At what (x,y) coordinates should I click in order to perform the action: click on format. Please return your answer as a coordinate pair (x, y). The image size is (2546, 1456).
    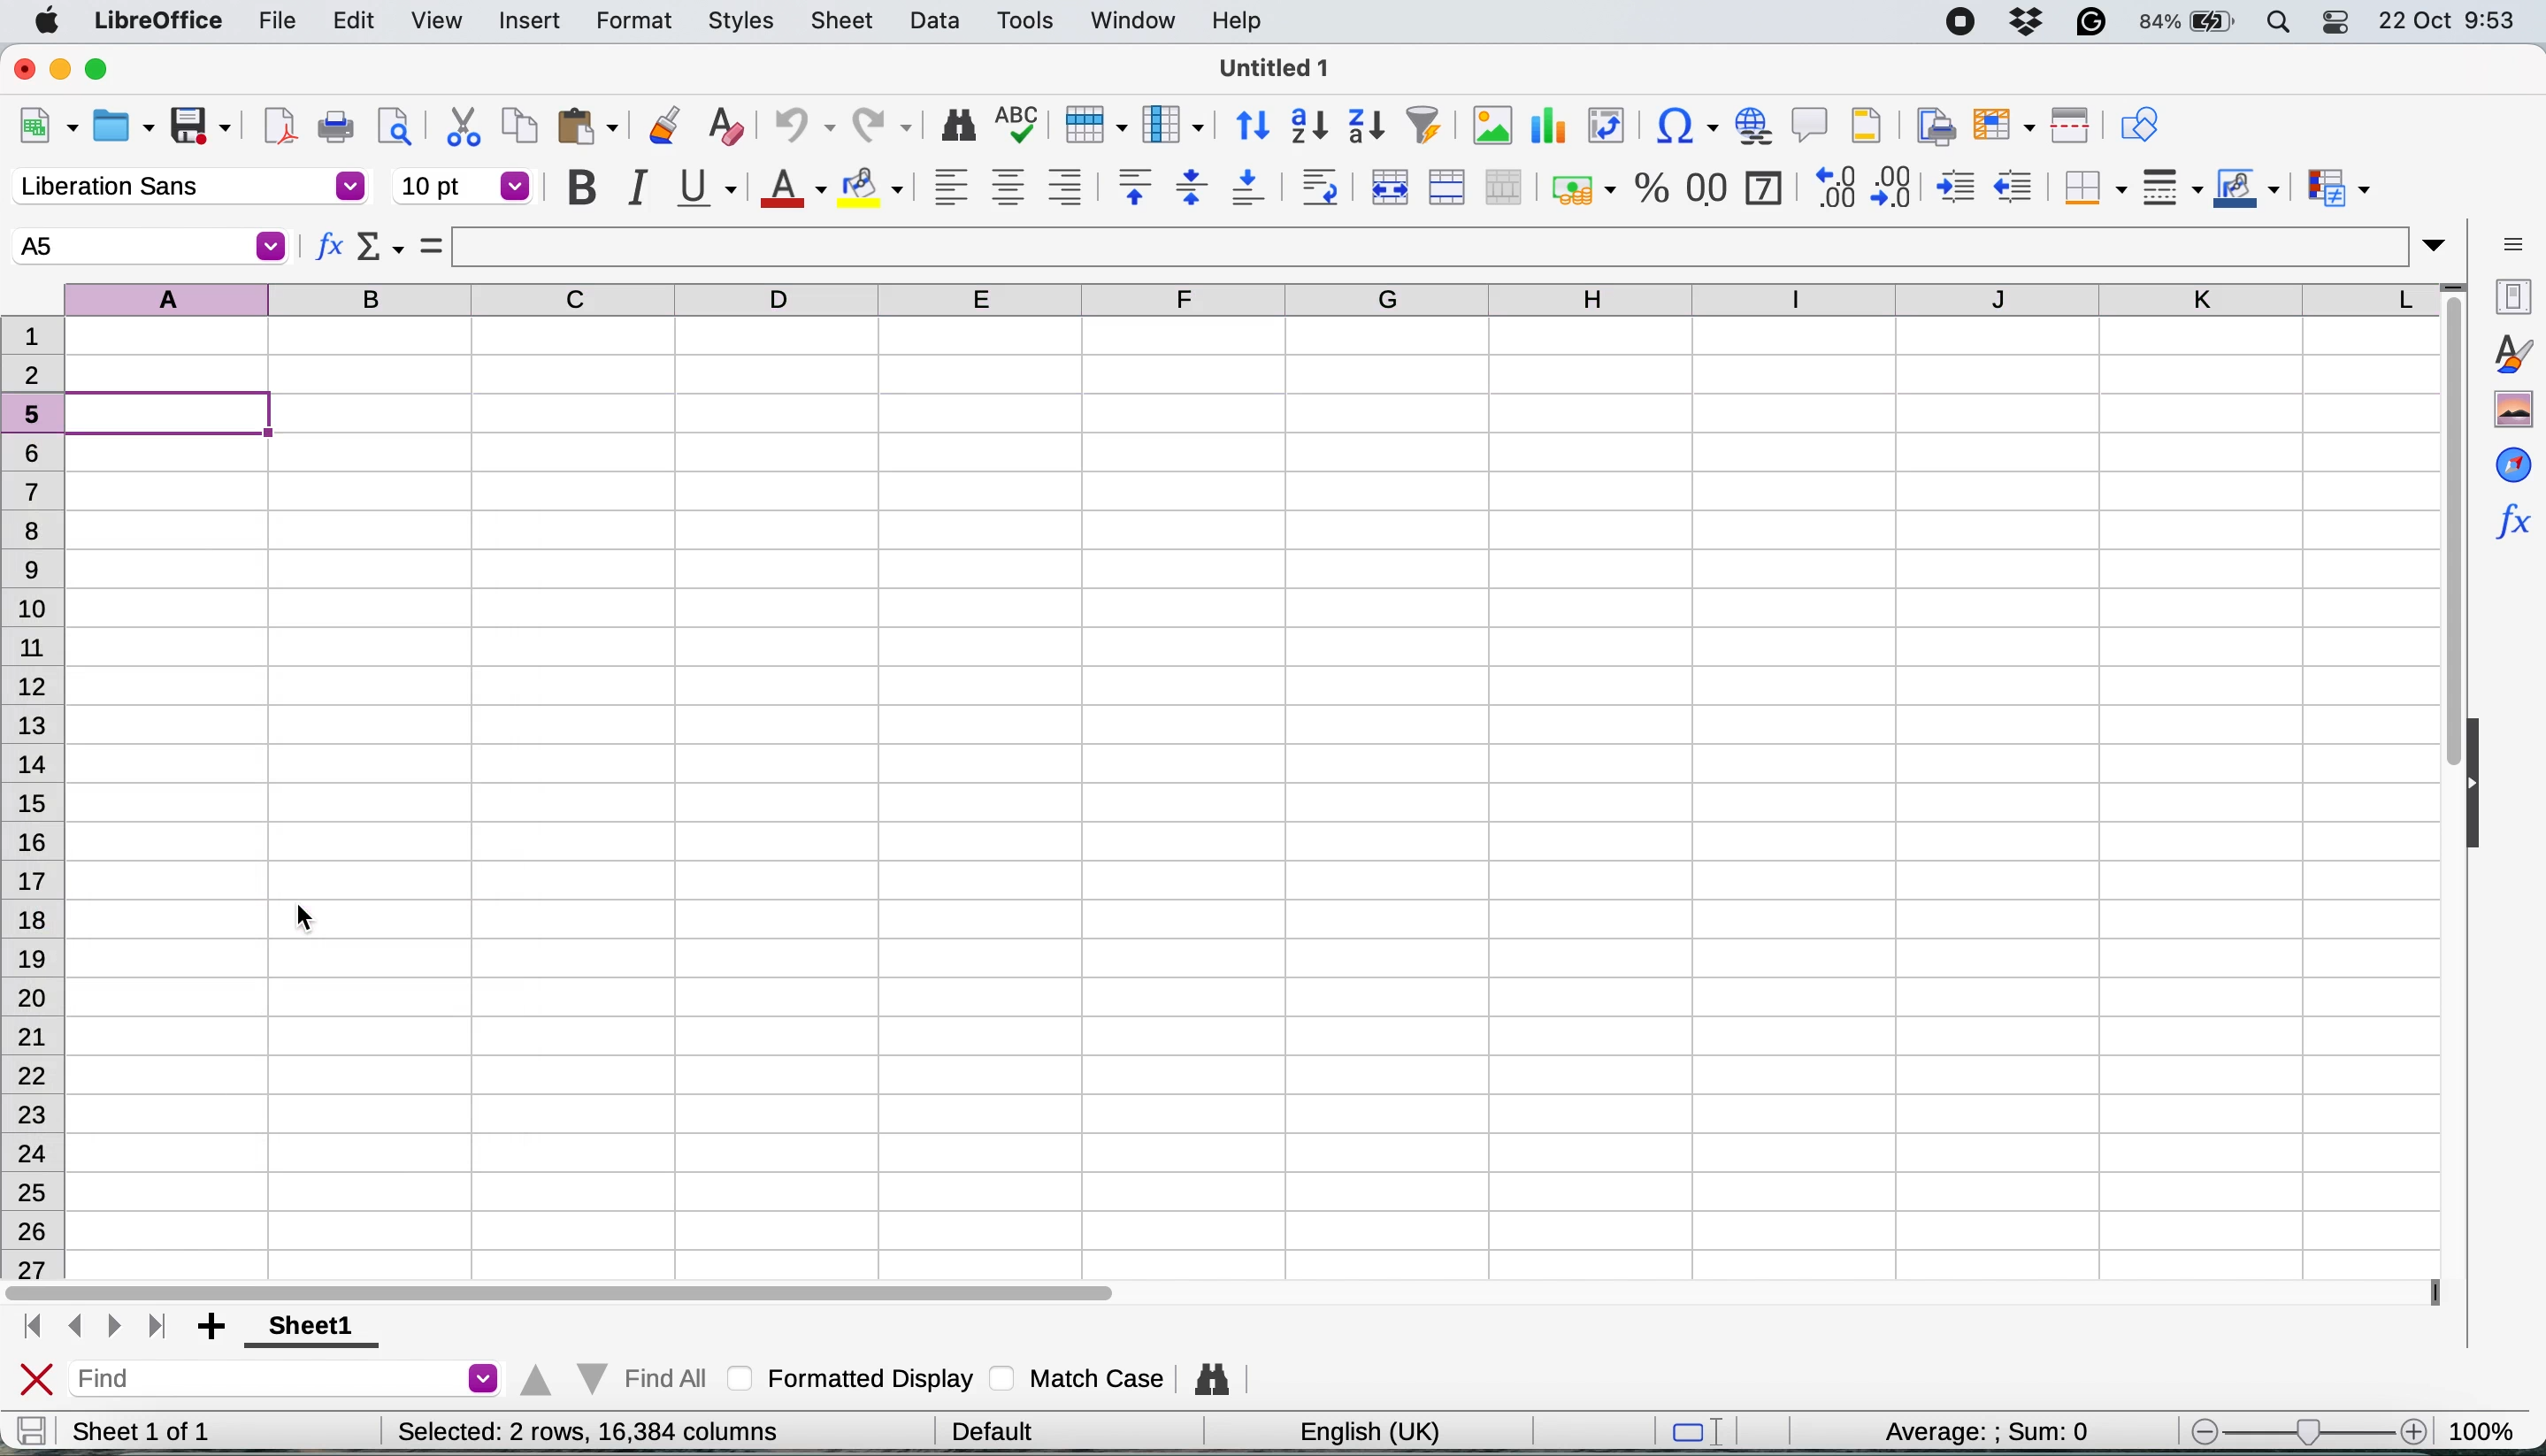
    Looking at the image, I should click on (635, 23).